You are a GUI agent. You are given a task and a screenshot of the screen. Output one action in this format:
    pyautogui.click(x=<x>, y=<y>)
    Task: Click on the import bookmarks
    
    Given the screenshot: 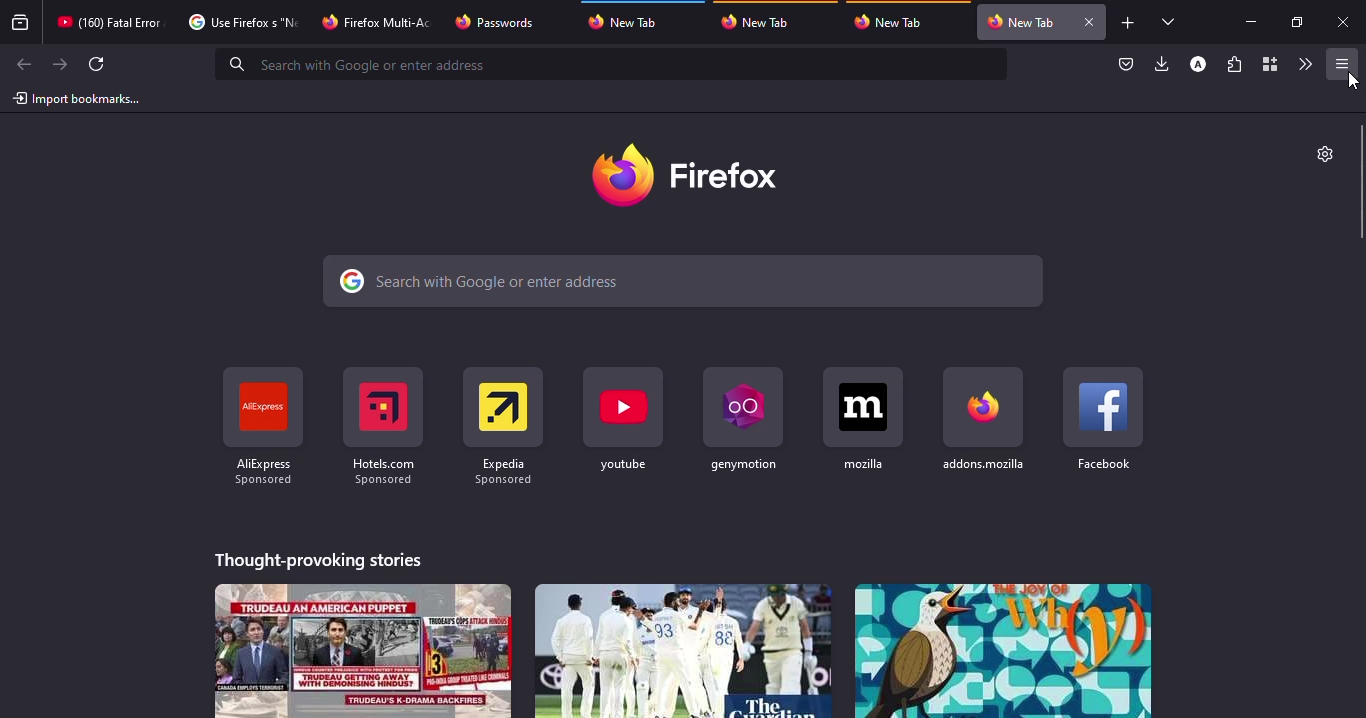 What is the action you would take?
    pyautogui.click(x=78, y=98)
    